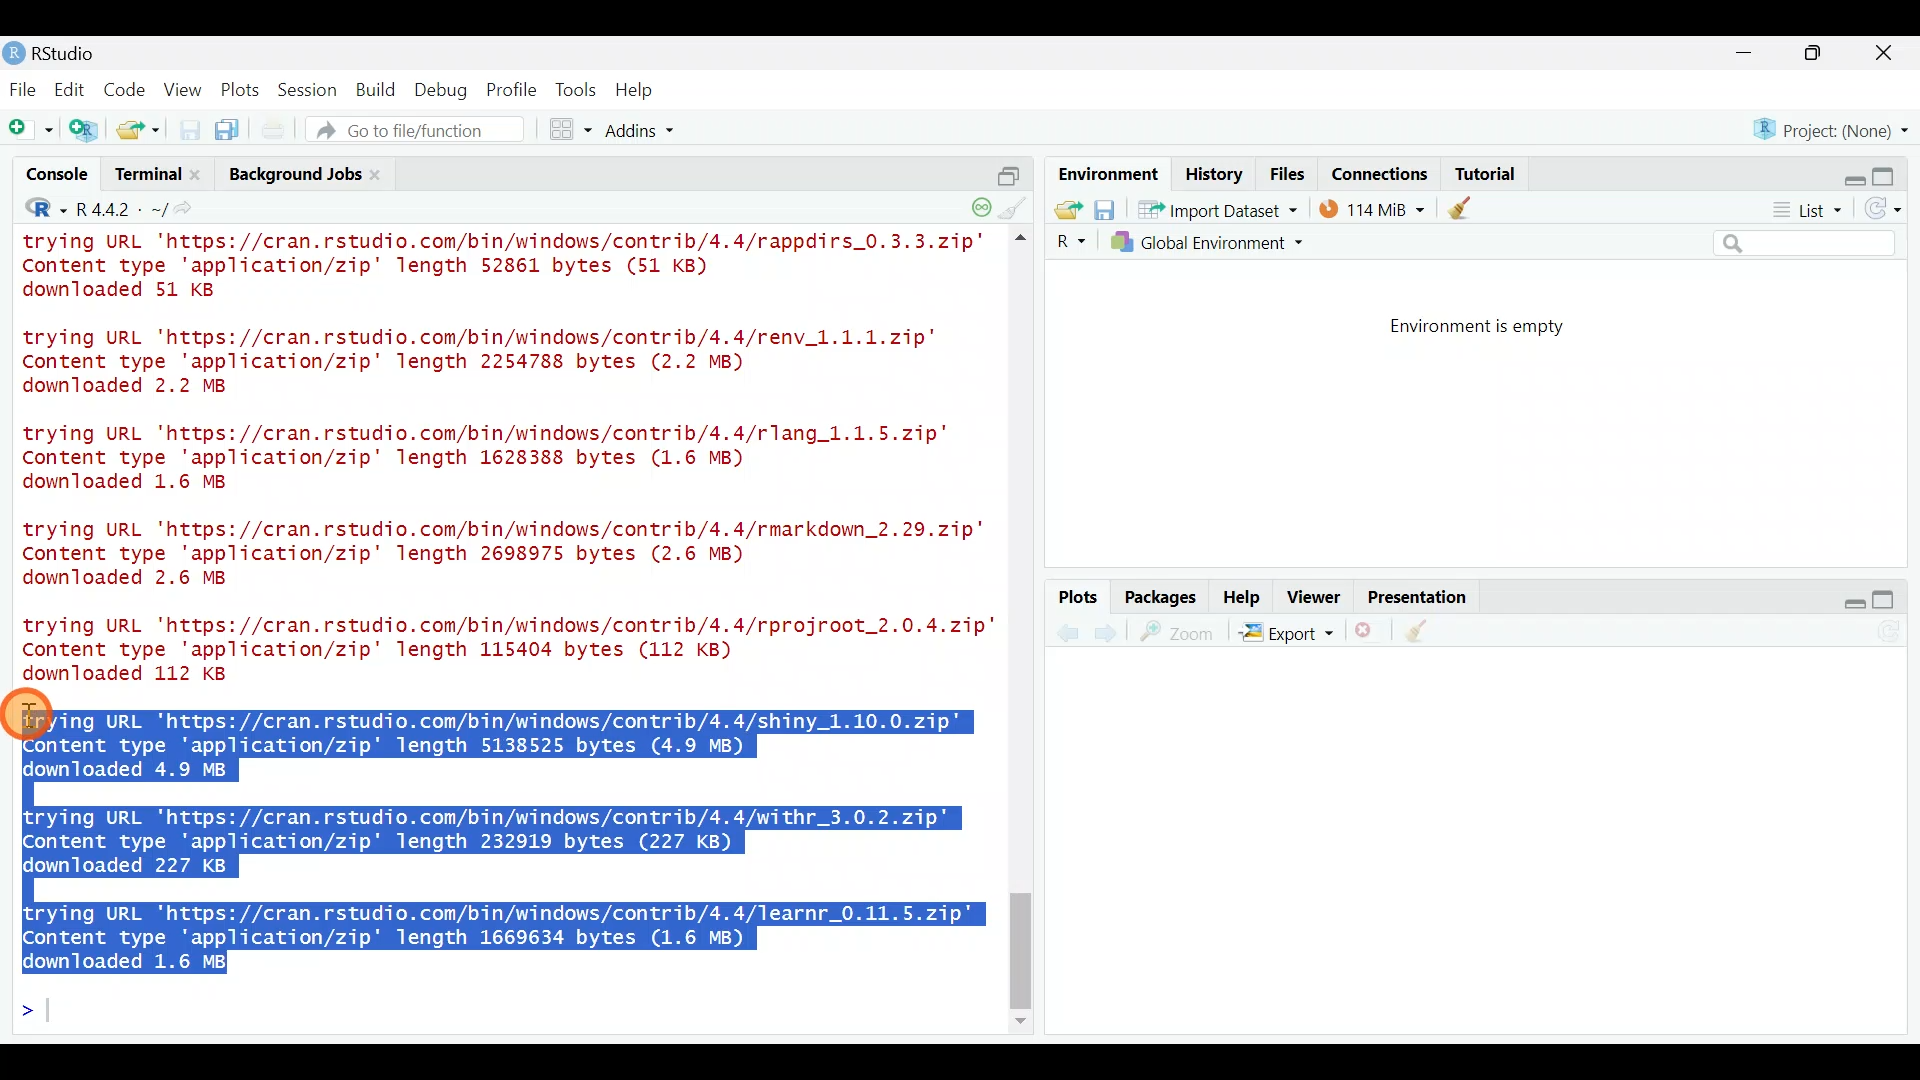 This screenshot has width=1920, height=1080. What do you see at coordinates (491, 841) in the screenshot?
I see `trying URL 'https://cran.rstudio.com/bin/windows/contrib/4.4/withr_3.0.2.zip"
Content type 'application/zip' length 232919 bytes (227 KB)
downloaded 227 KB` at bounding box center [491, 841].